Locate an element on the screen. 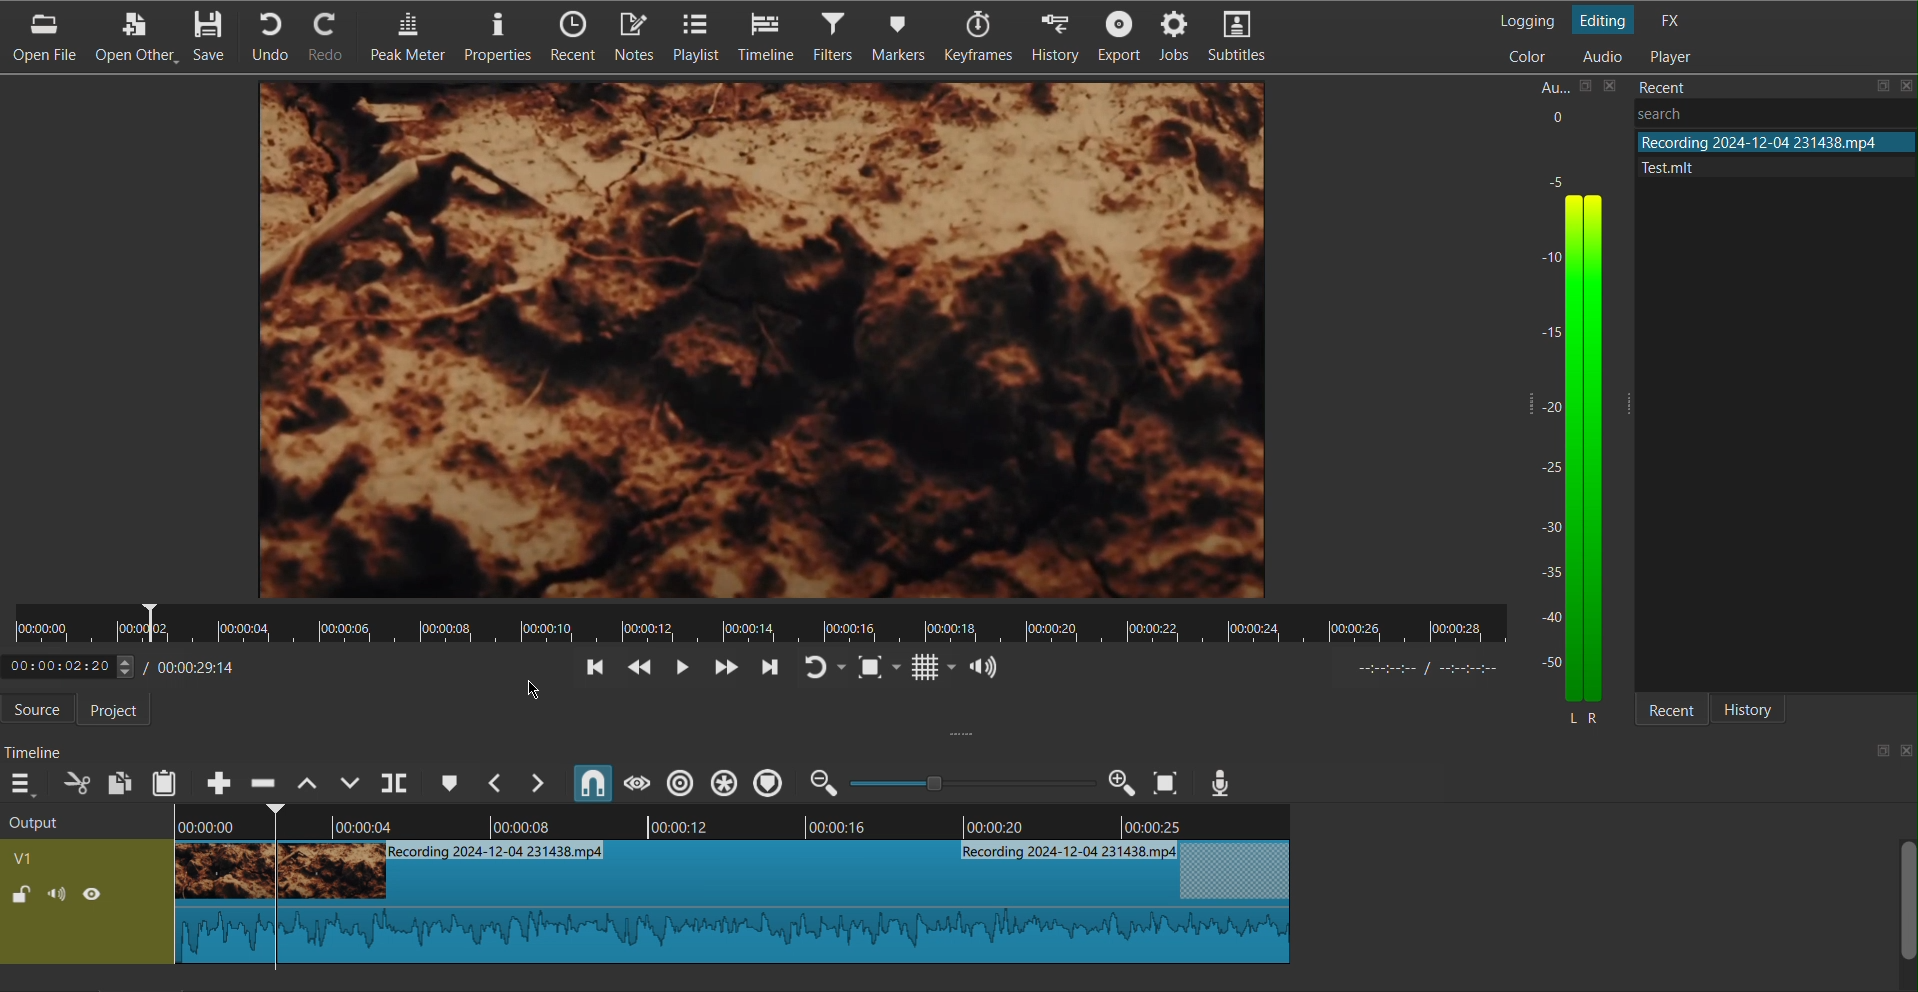 The width and height of the screenshot is (1918, 992). close is located at coordinates (1906, 84).